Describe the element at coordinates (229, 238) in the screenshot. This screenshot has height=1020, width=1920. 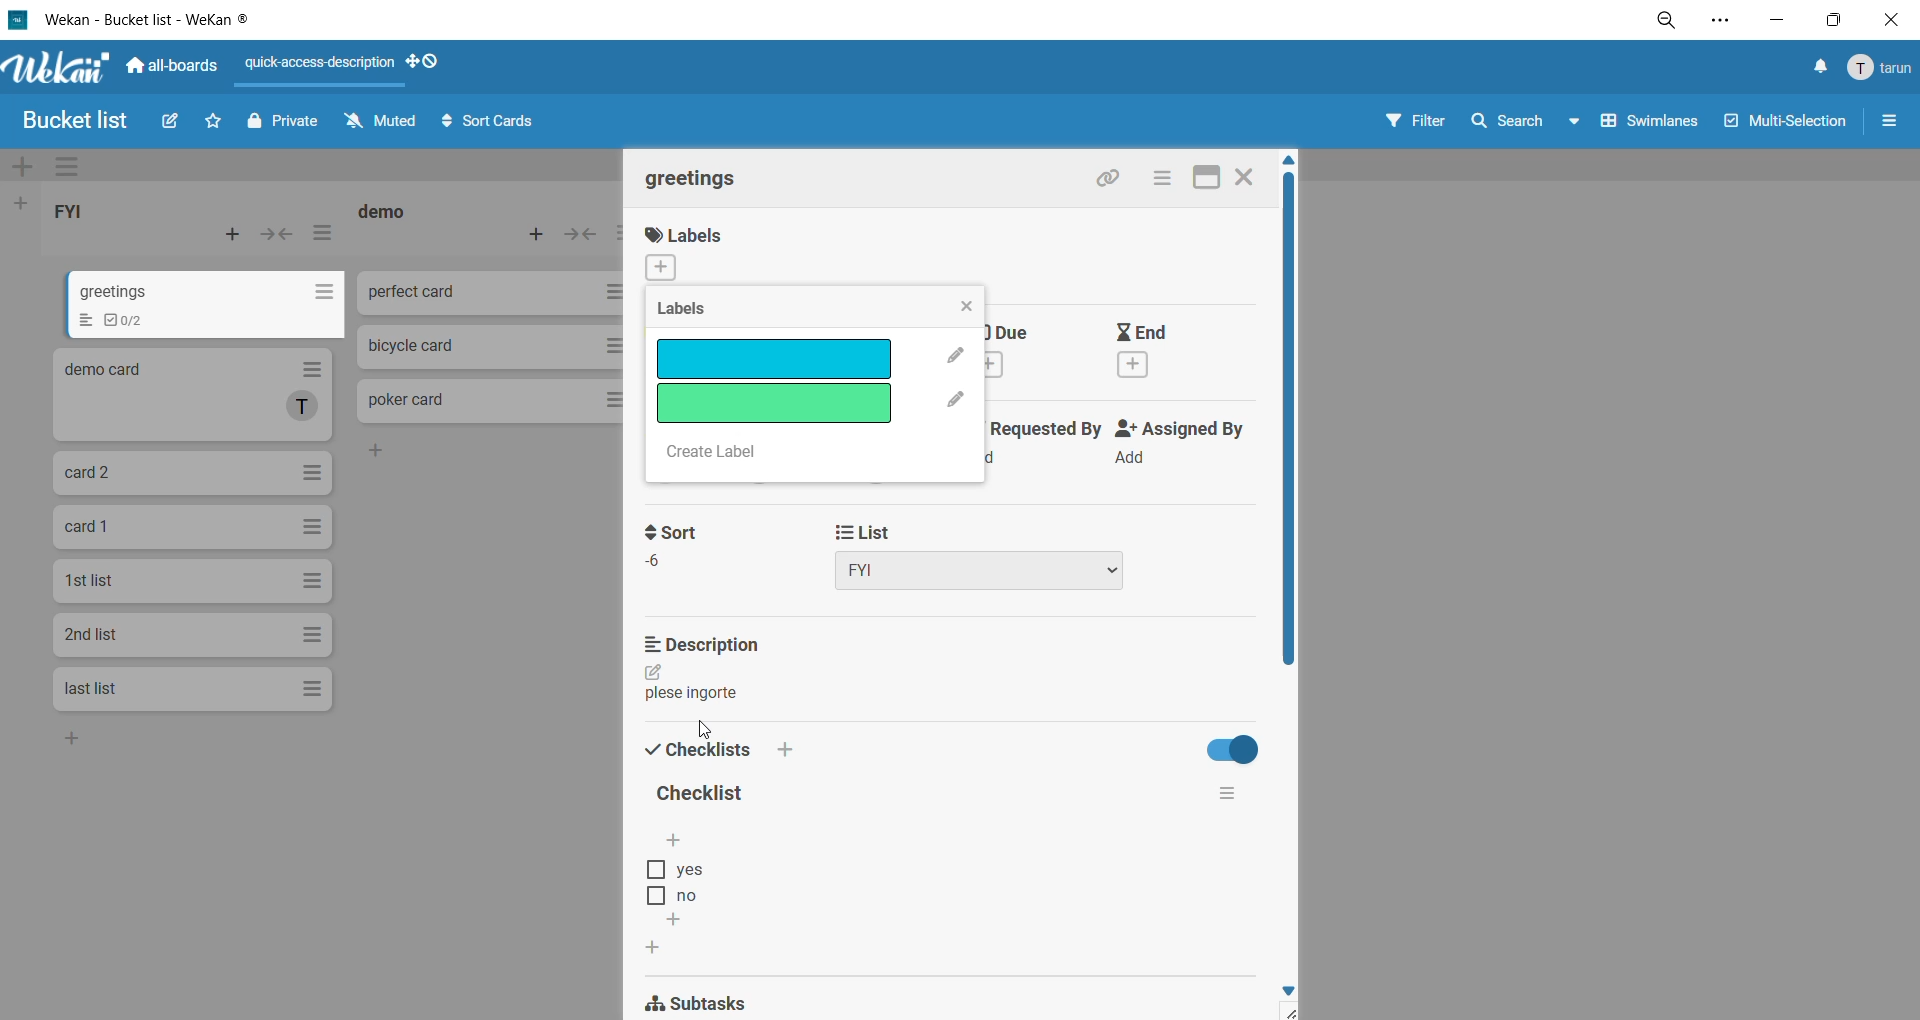
I see `add card` at that location.